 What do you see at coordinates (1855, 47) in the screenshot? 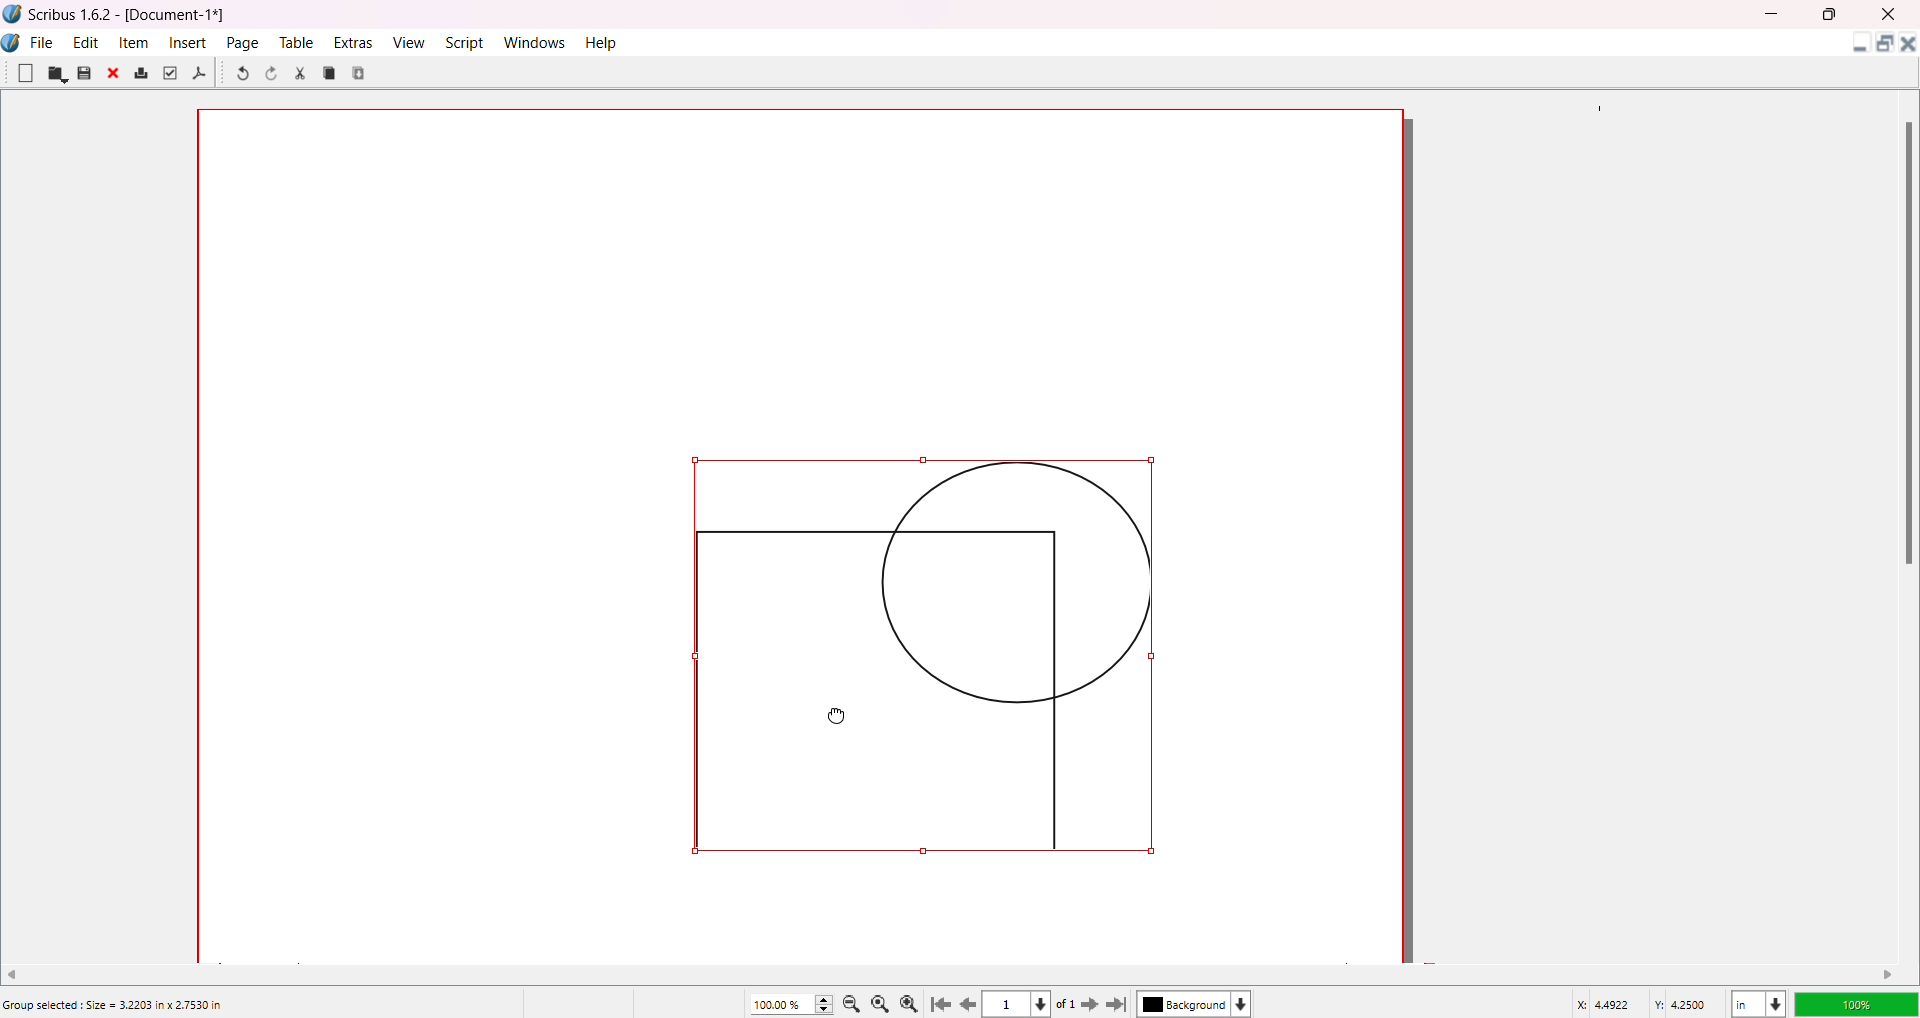
I see `Minimize Document` at bounding box center [1855, 47].